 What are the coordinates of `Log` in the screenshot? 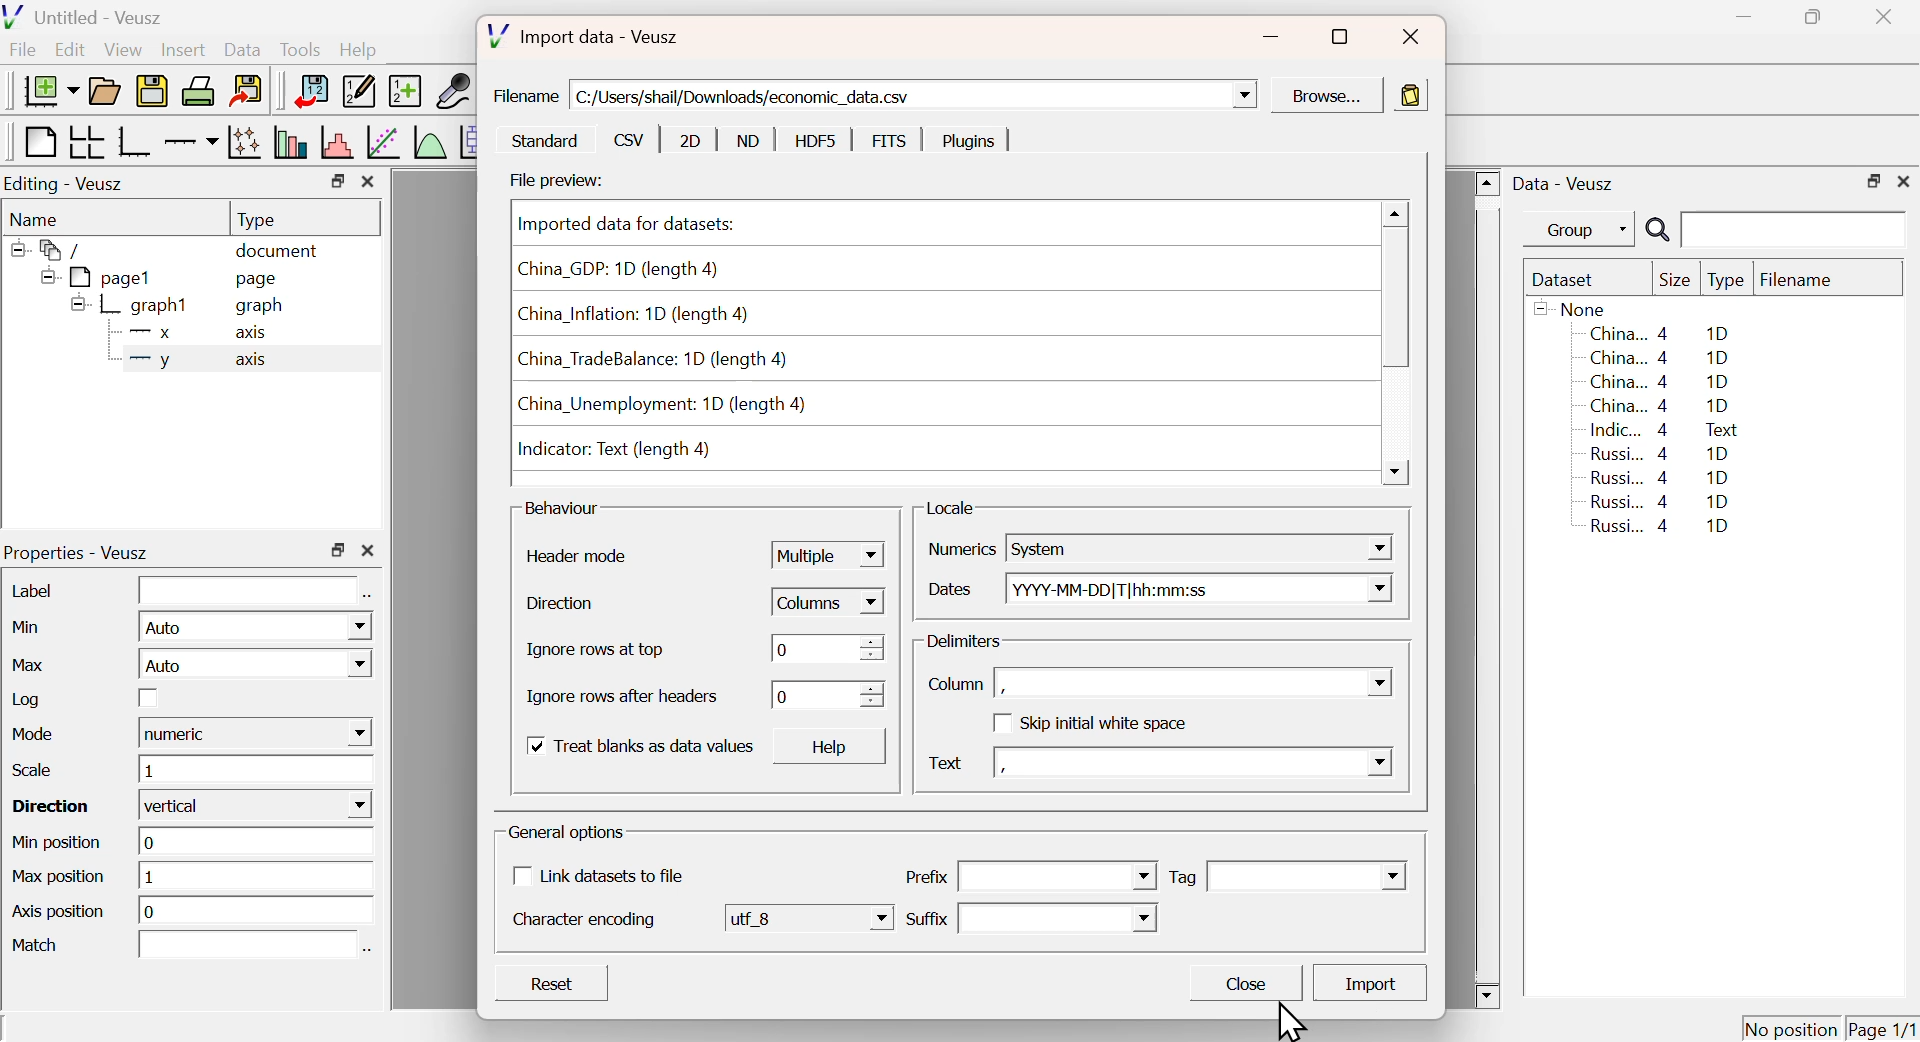 It's located at (30, 699).